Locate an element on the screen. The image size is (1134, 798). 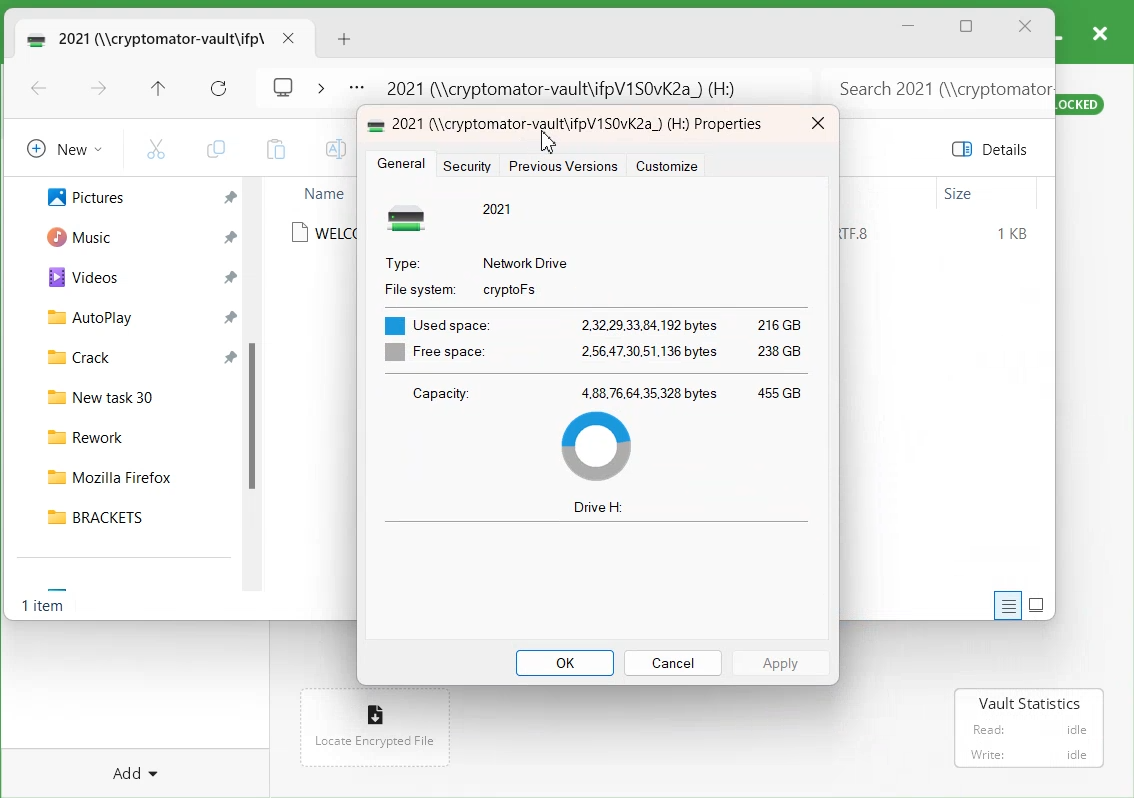
icon is located at coordinates (412, 217).